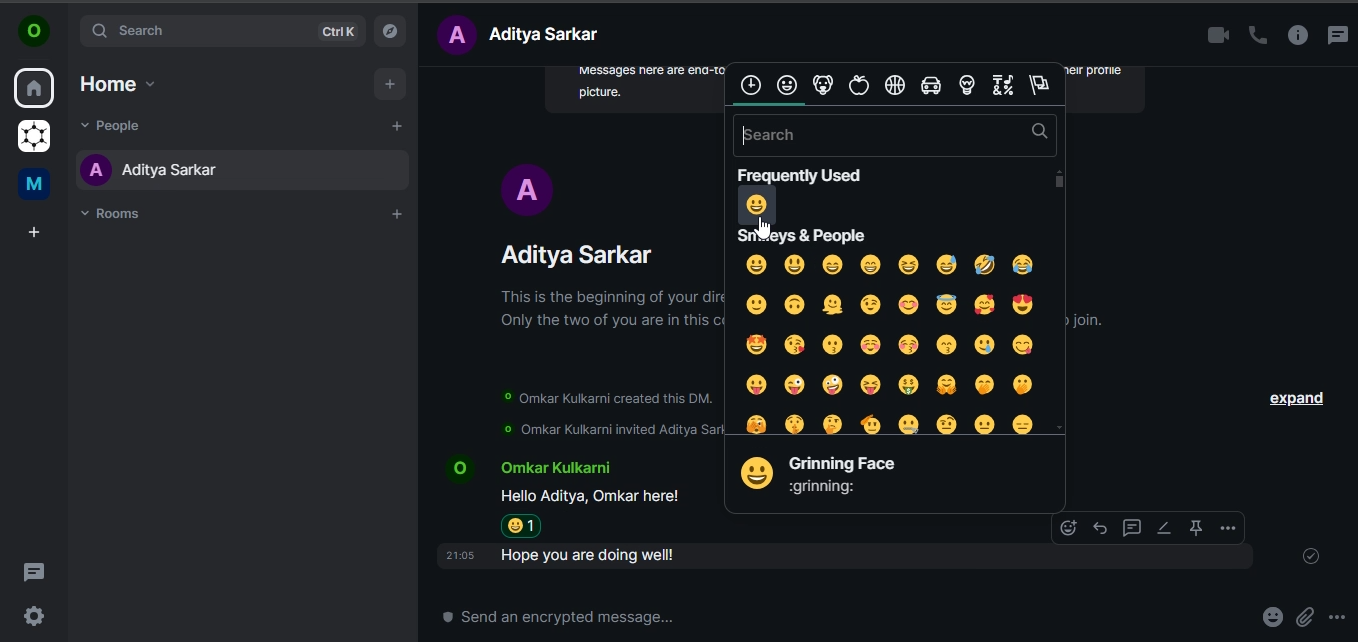 This screenshot has height=642, width=1358. I want to click on squinting face with tongue, so click(869, 384).